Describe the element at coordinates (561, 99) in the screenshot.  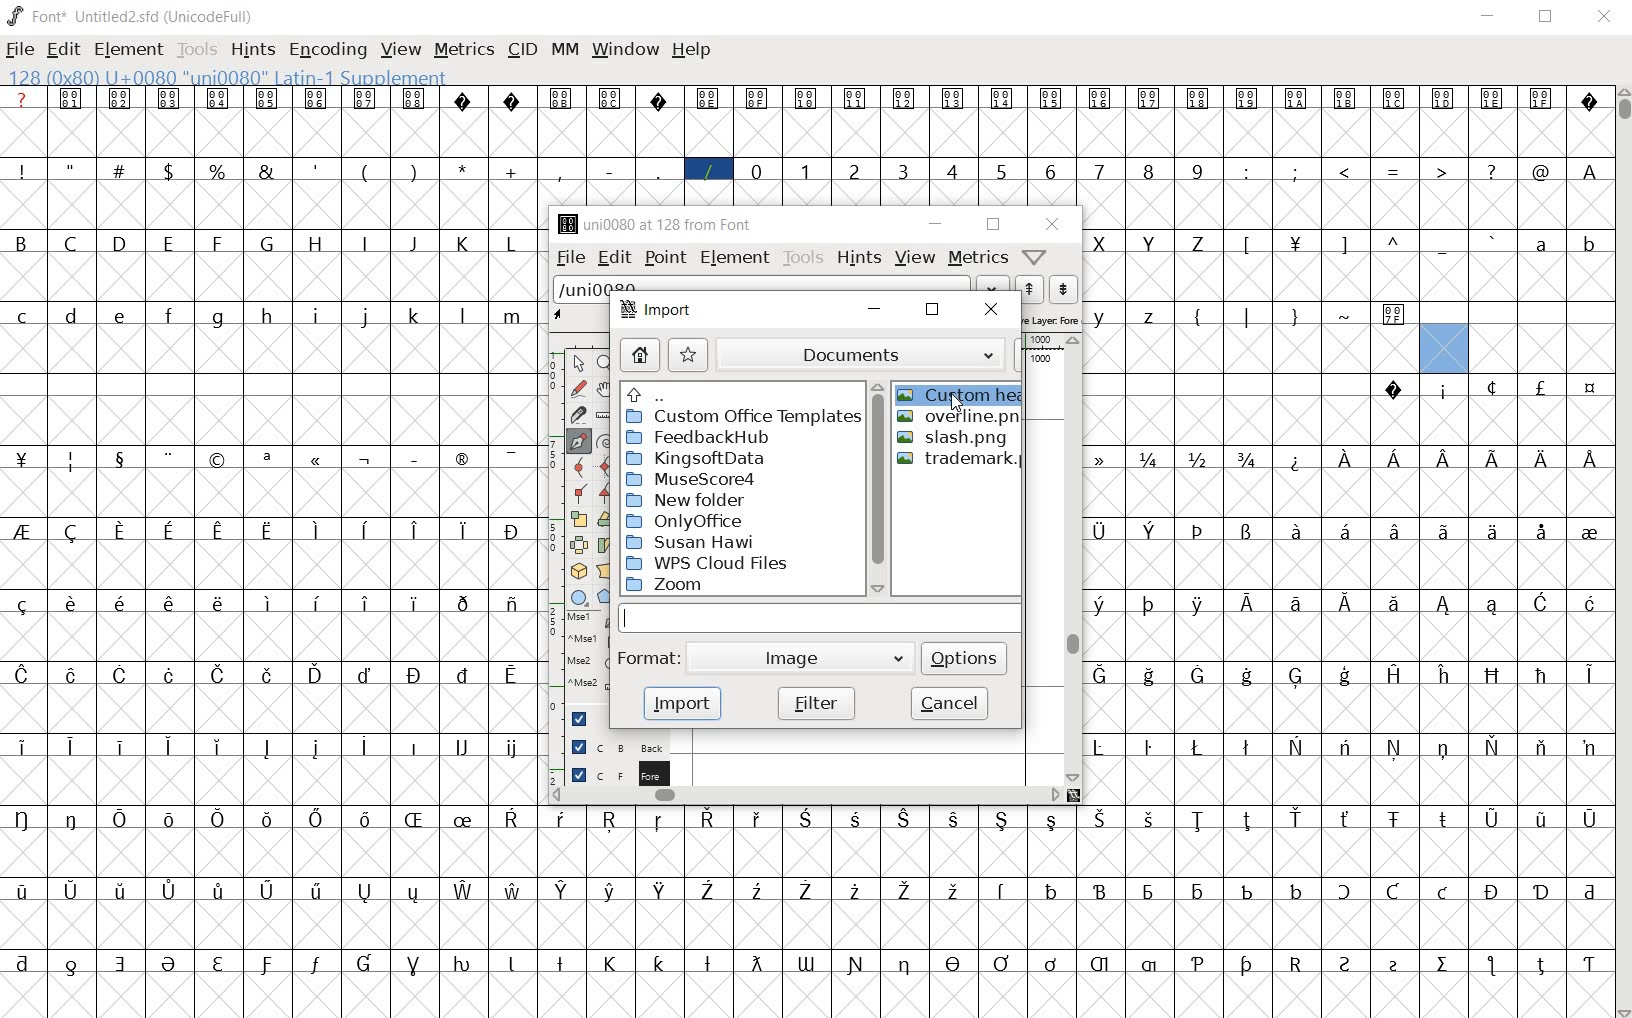
I see `glyph` at that location.